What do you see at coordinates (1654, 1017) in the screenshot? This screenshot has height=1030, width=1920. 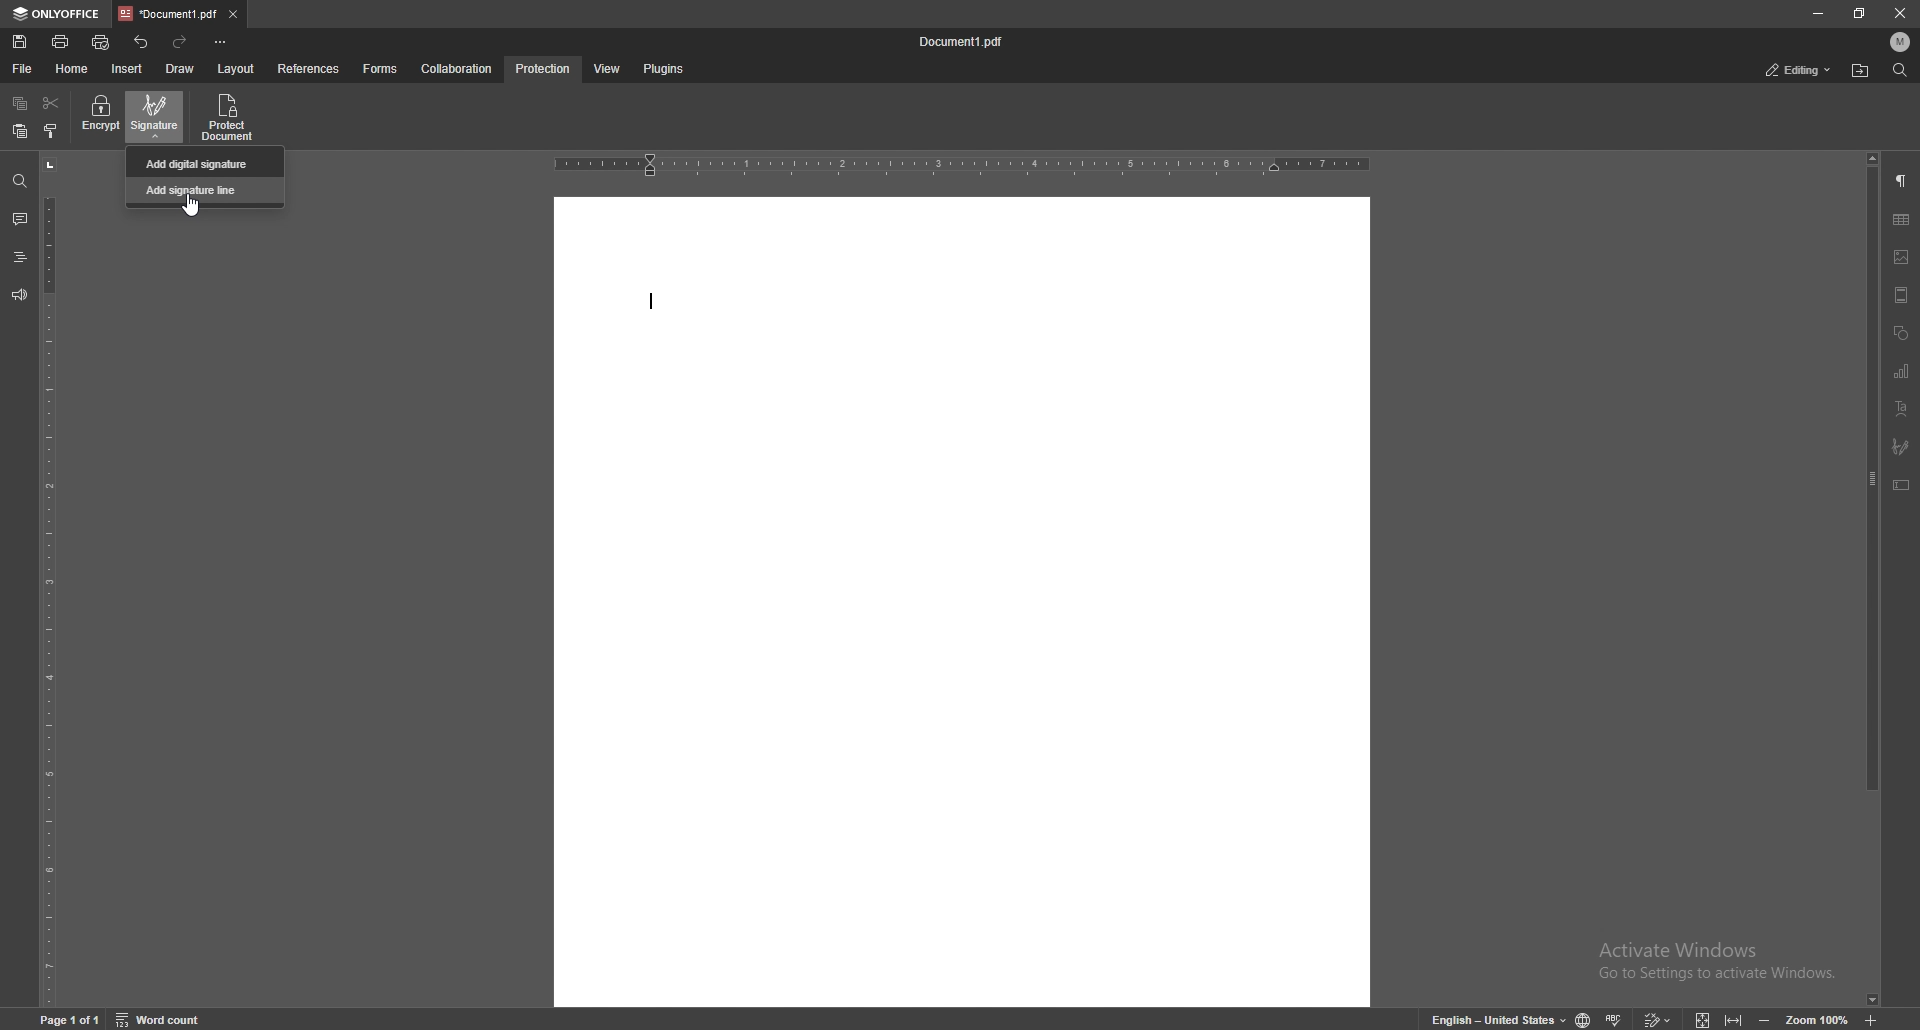 I see `track changes` at bounding box center [1654, 1017].